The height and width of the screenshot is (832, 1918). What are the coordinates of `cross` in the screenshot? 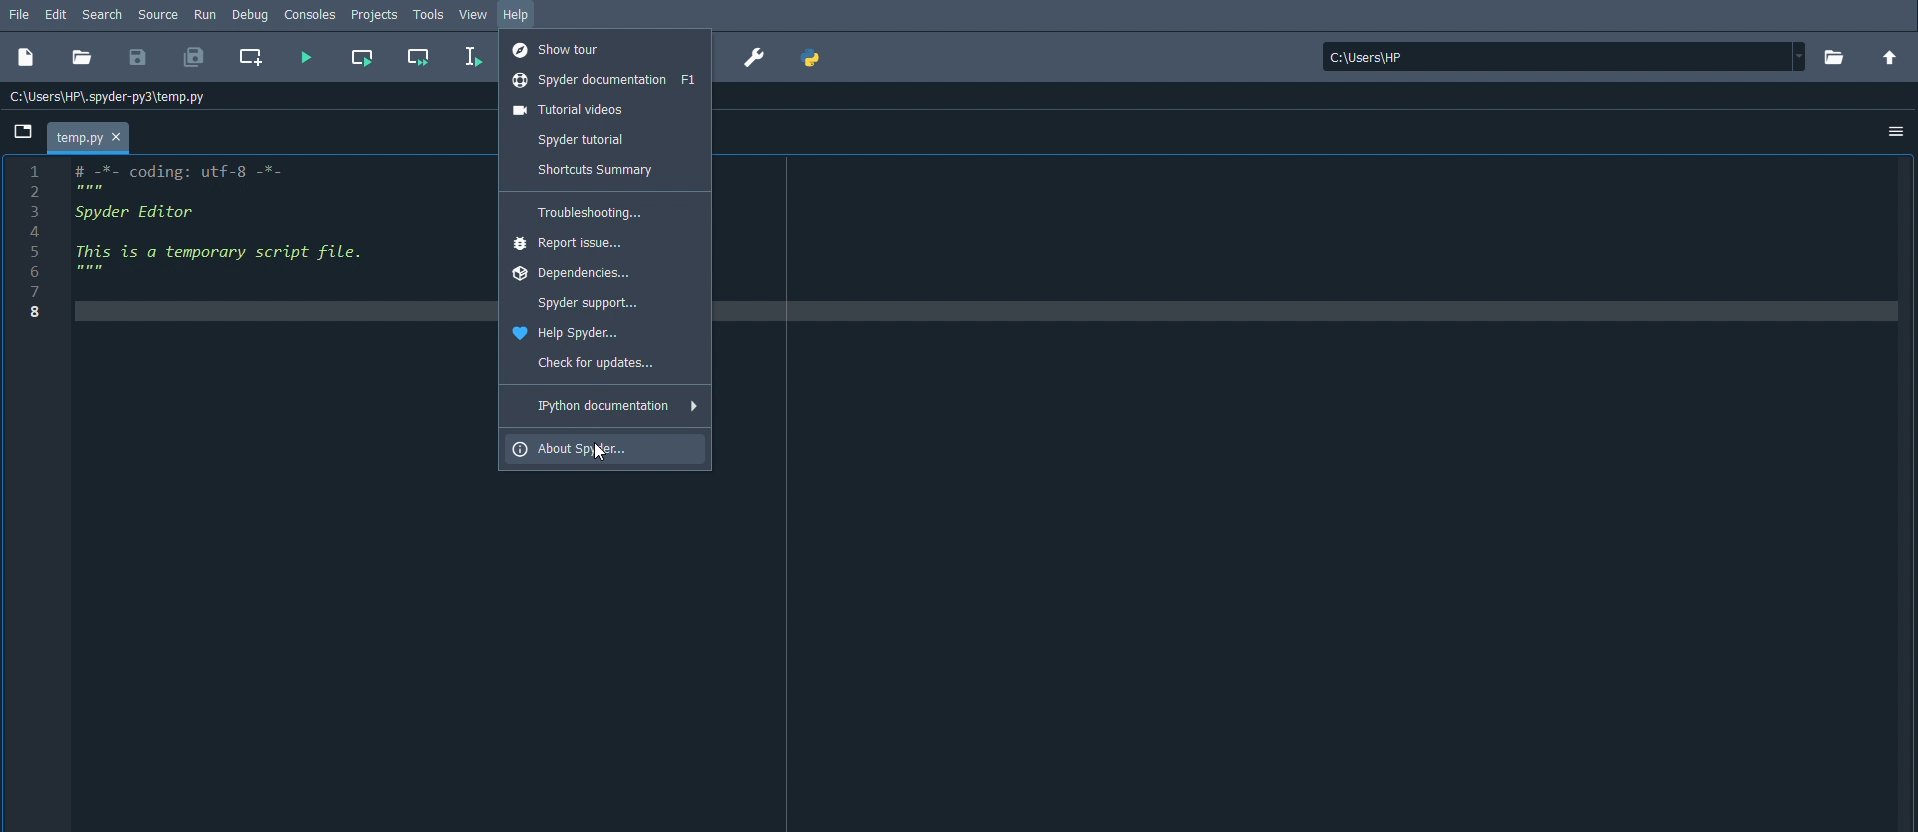 It's located at (116, 137).